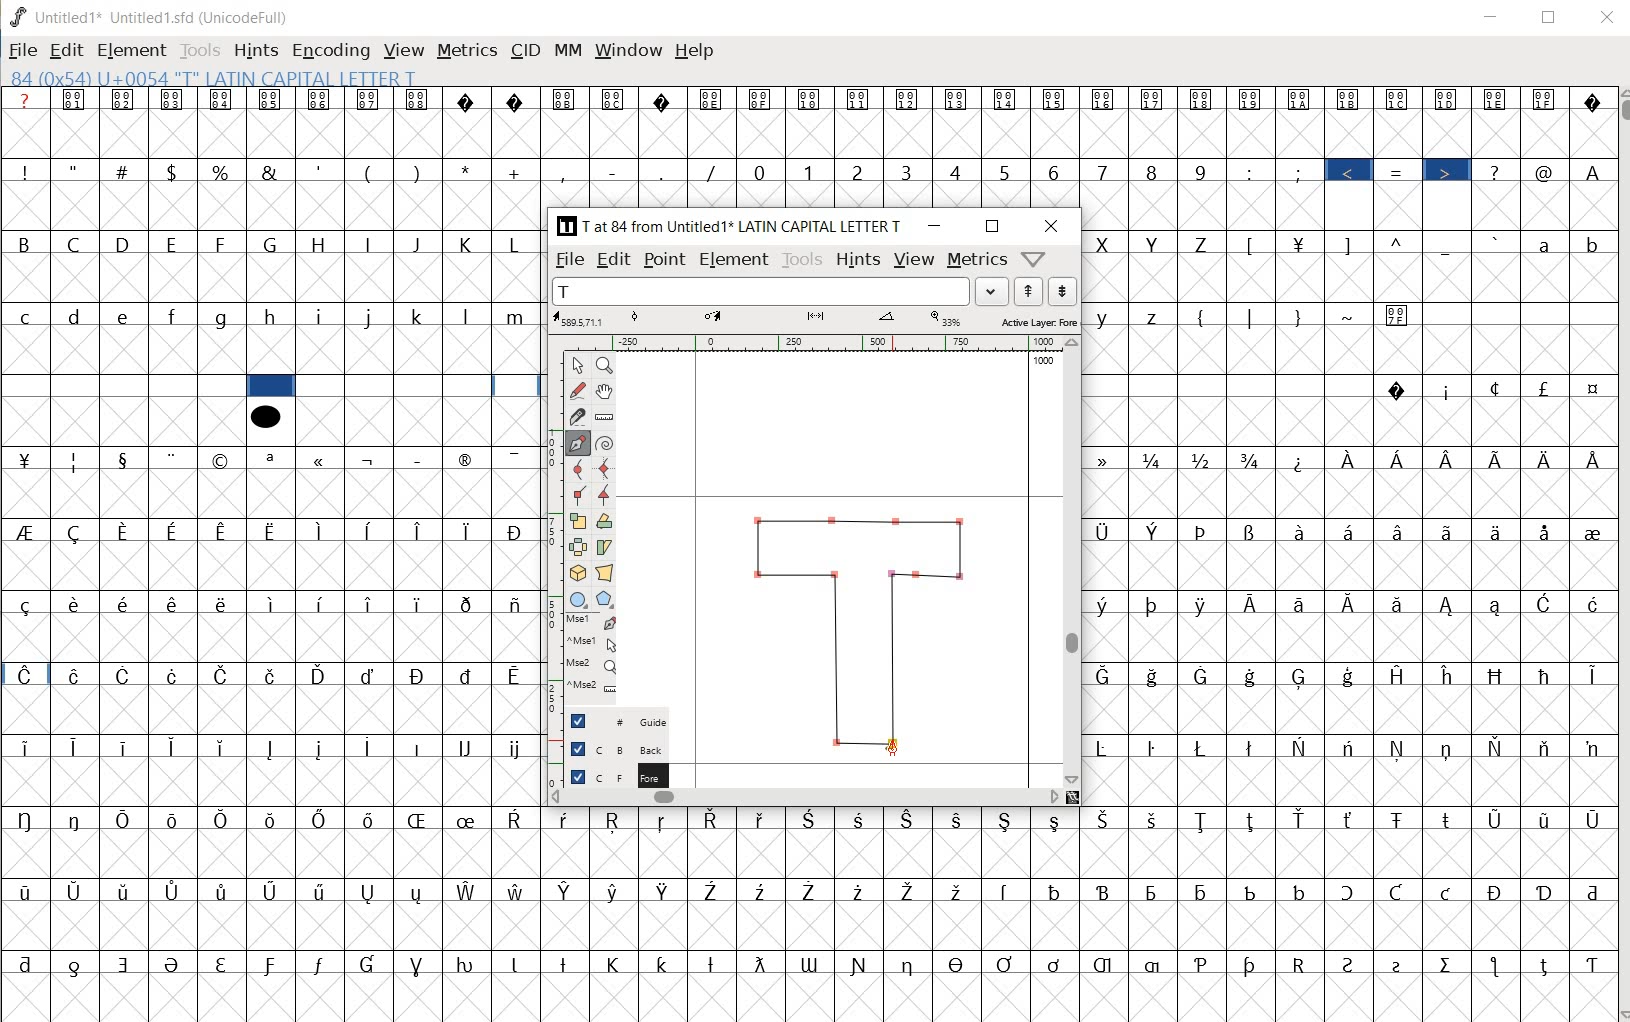 This screenshot has width=1630, height=1022. What do you see at coordinates (1300, 101) in the screenshot?
I see `Symbol` at bounding box center [1300, 101].